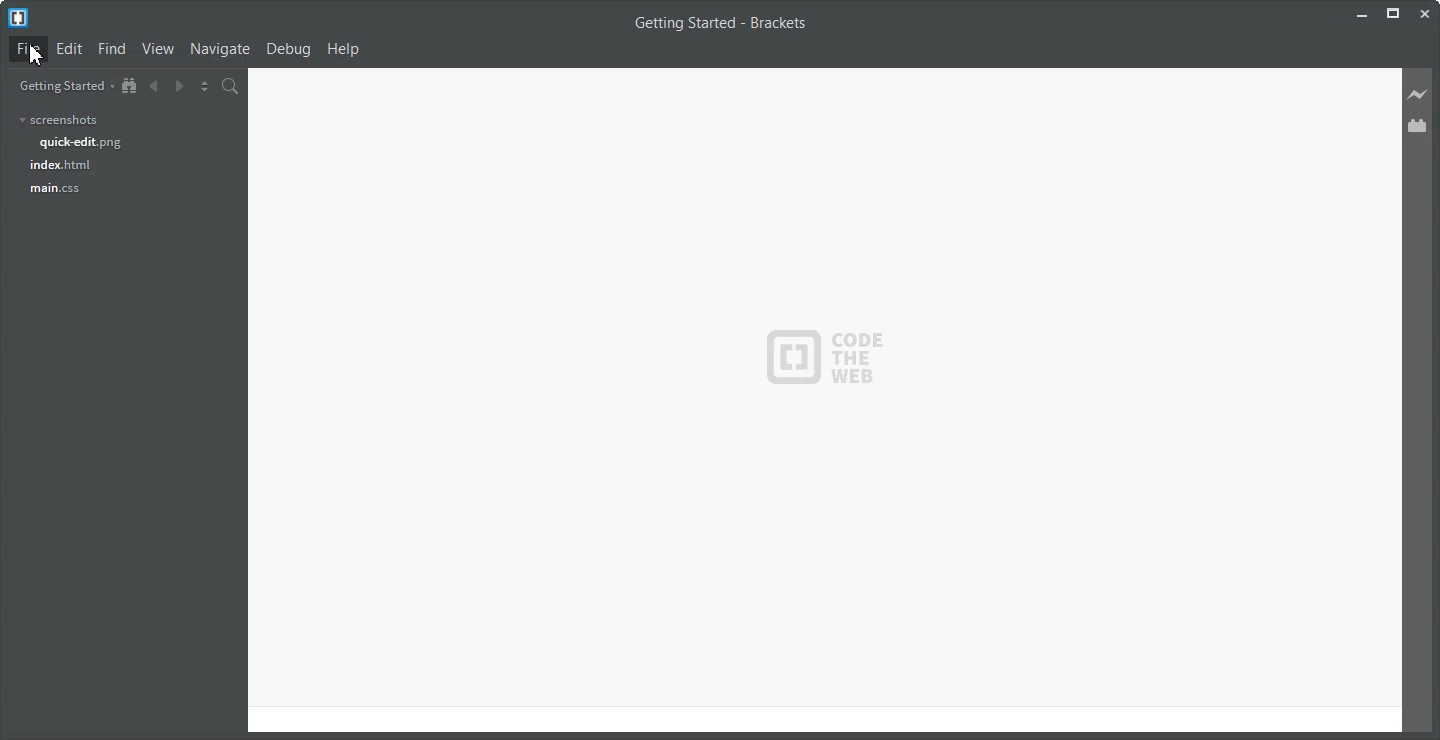  What do you see at coordinates (1418, 93) in the screenshot?
I see `Live Preview` at bounding box center [1418, 93].